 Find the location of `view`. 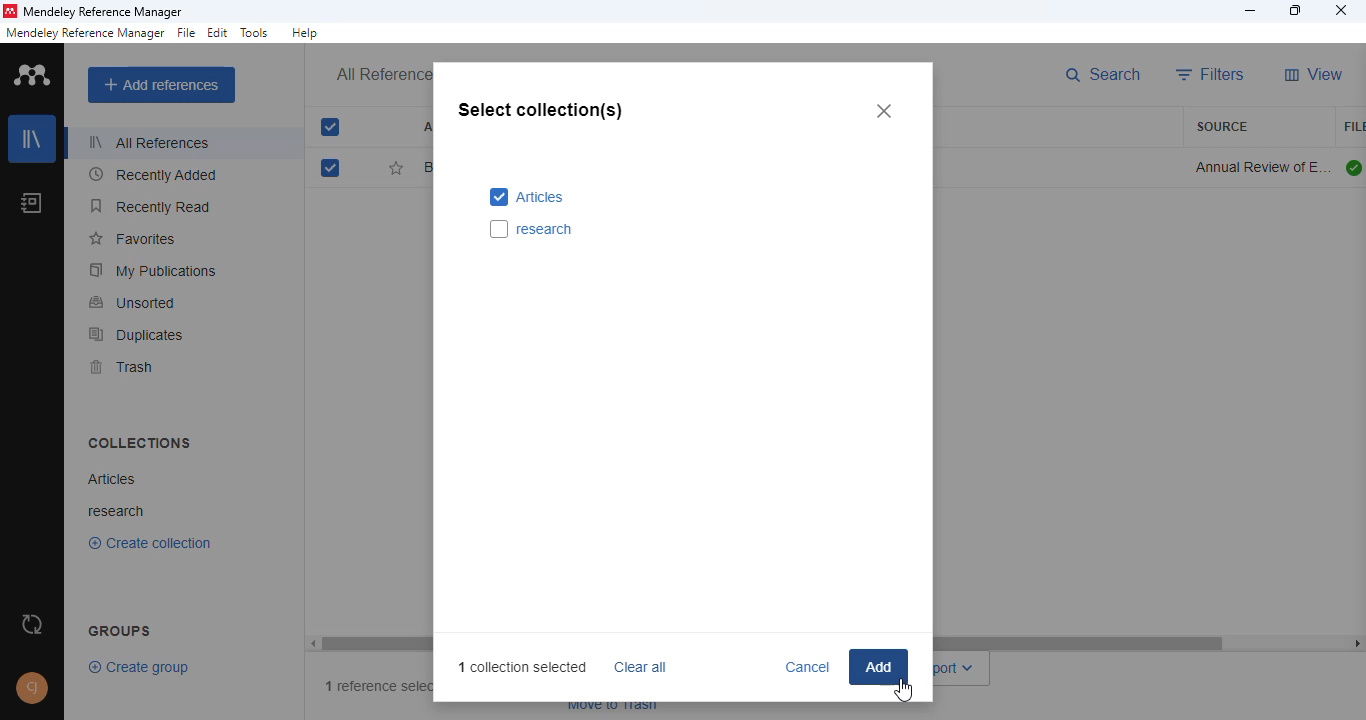

view is located at coordinates (1315, 74).